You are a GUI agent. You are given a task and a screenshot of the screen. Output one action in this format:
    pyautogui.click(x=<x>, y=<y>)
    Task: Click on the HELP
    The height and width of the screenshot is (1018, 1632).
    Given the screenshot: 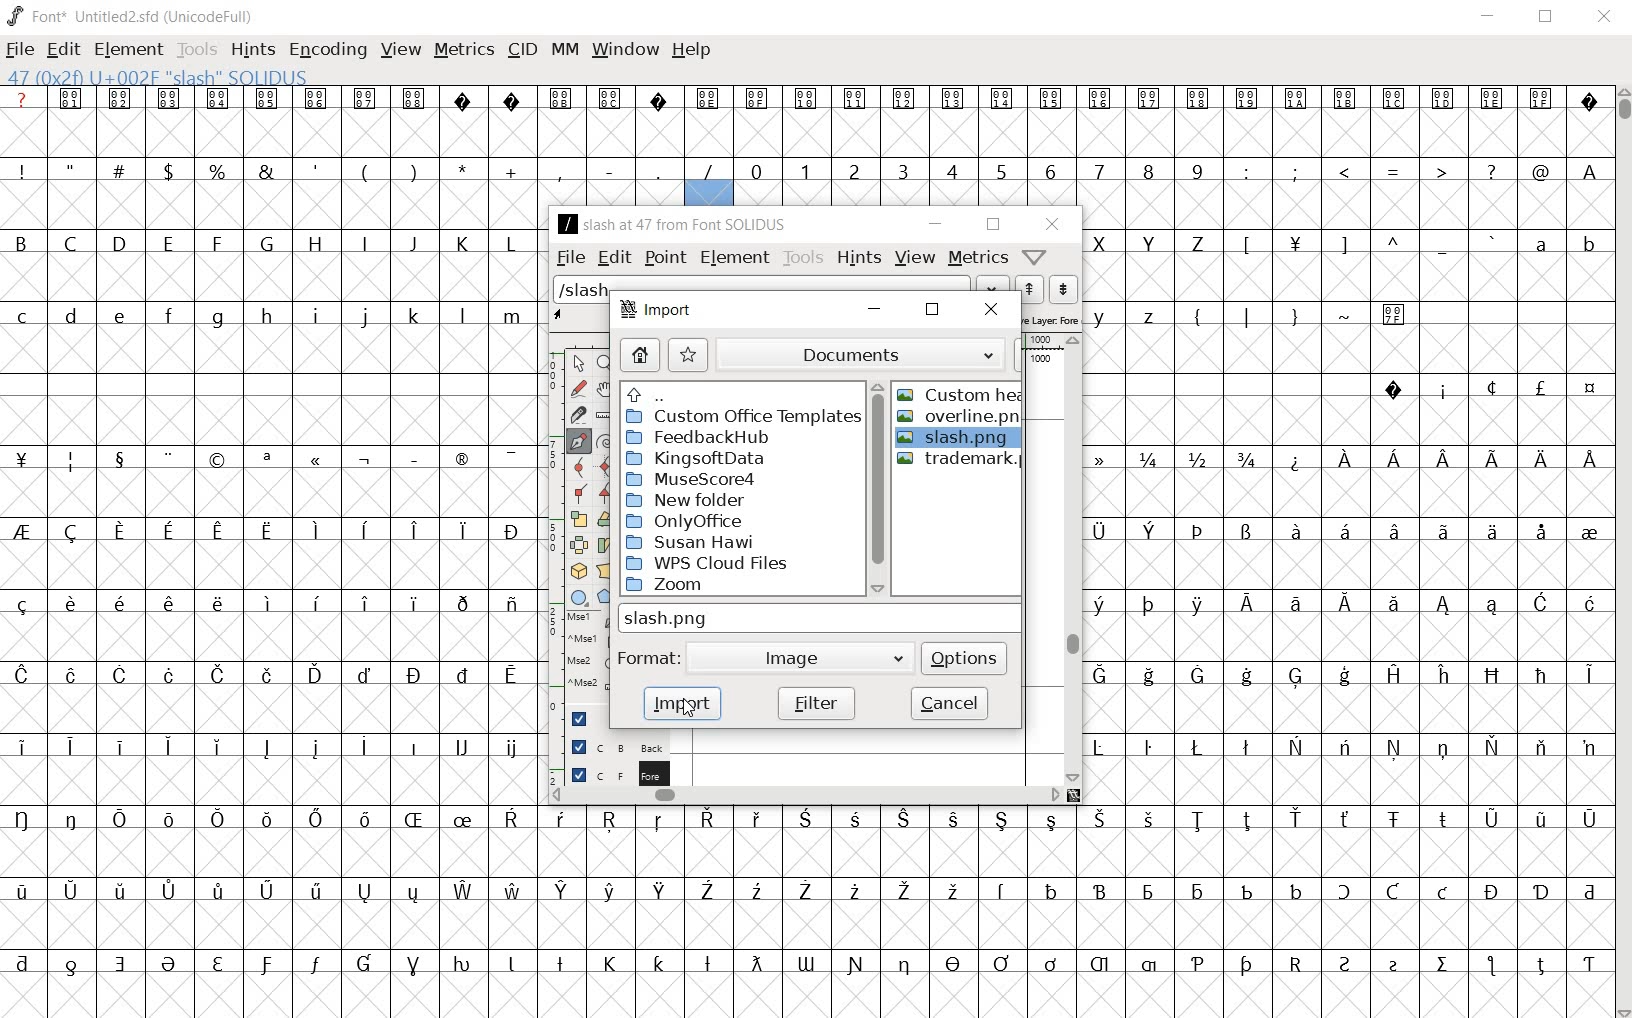 What is the action you would take?
    pyautogui.click(x=692, y=51)
    